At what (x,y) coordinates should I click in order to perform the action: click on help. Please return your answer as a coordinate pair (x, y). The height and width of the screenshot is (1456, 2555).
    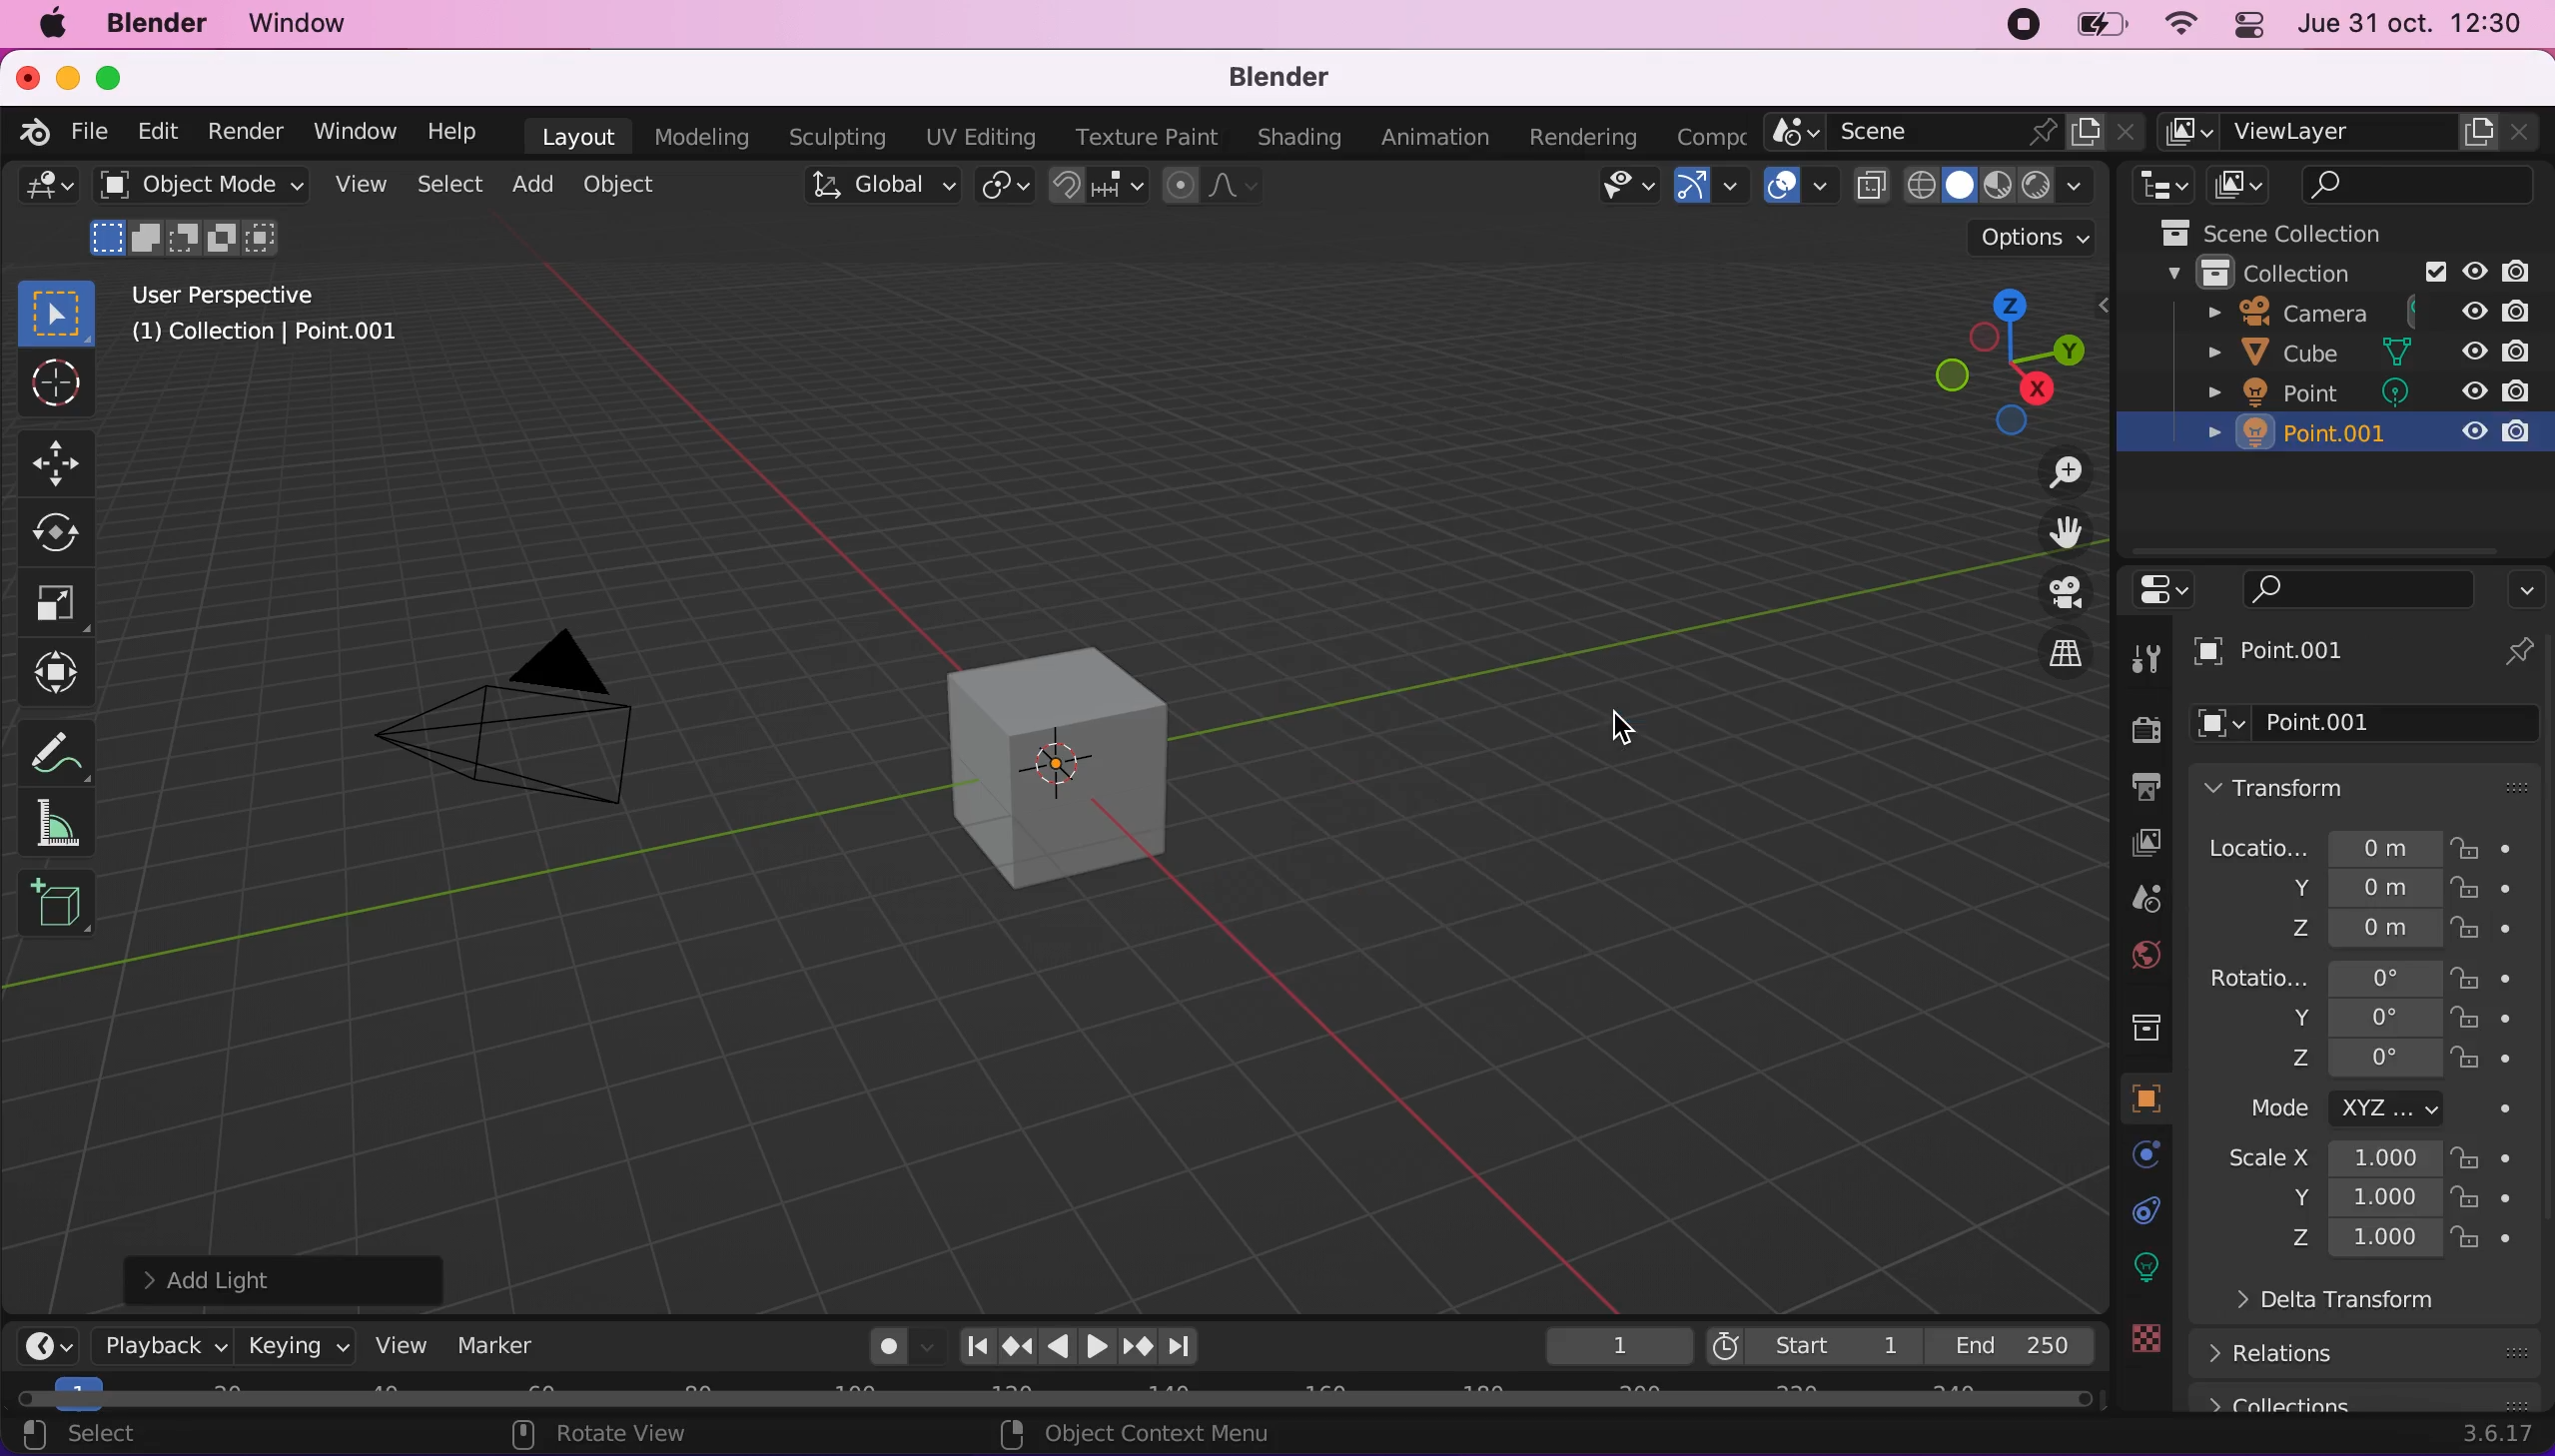
    Looking at the image, I should click on (457, 130).